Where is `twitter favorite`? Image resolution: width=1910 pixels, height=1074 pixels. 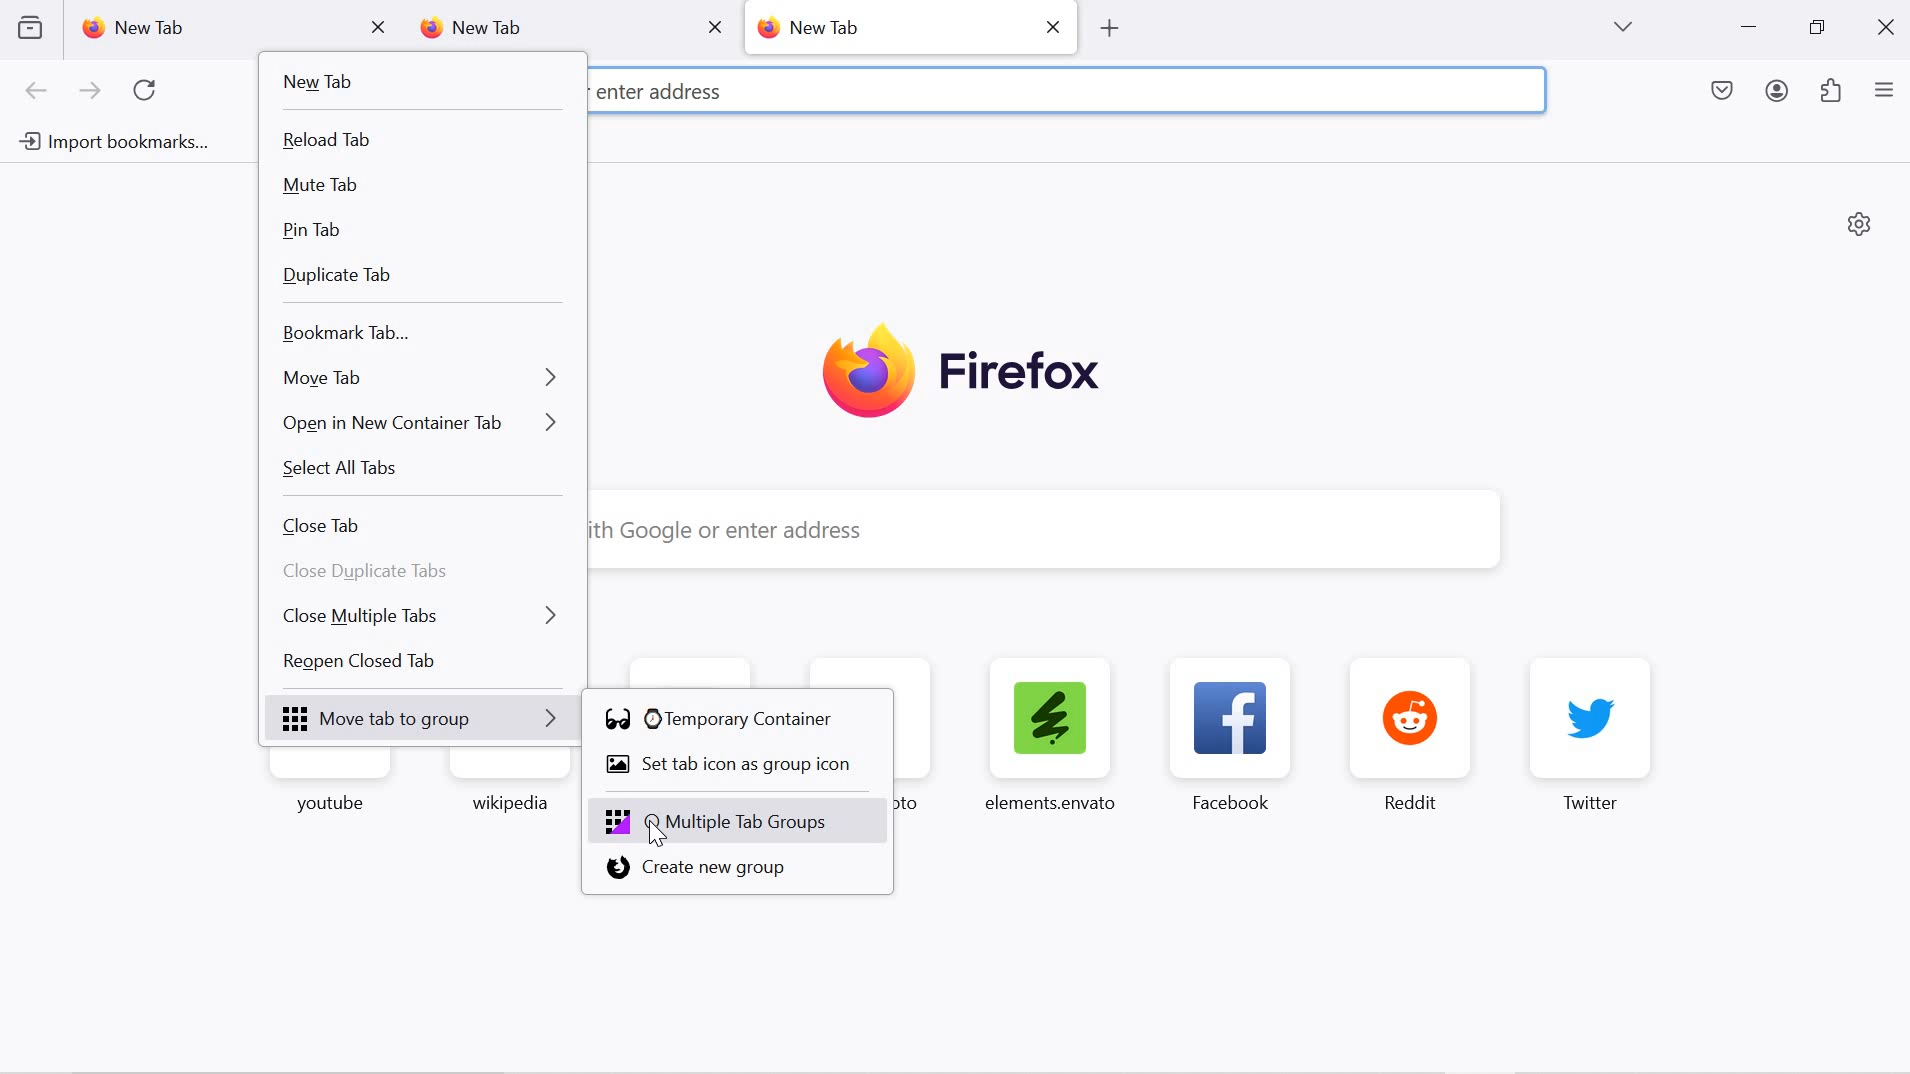
twitter favorite is located at coordinates (1592, 734).